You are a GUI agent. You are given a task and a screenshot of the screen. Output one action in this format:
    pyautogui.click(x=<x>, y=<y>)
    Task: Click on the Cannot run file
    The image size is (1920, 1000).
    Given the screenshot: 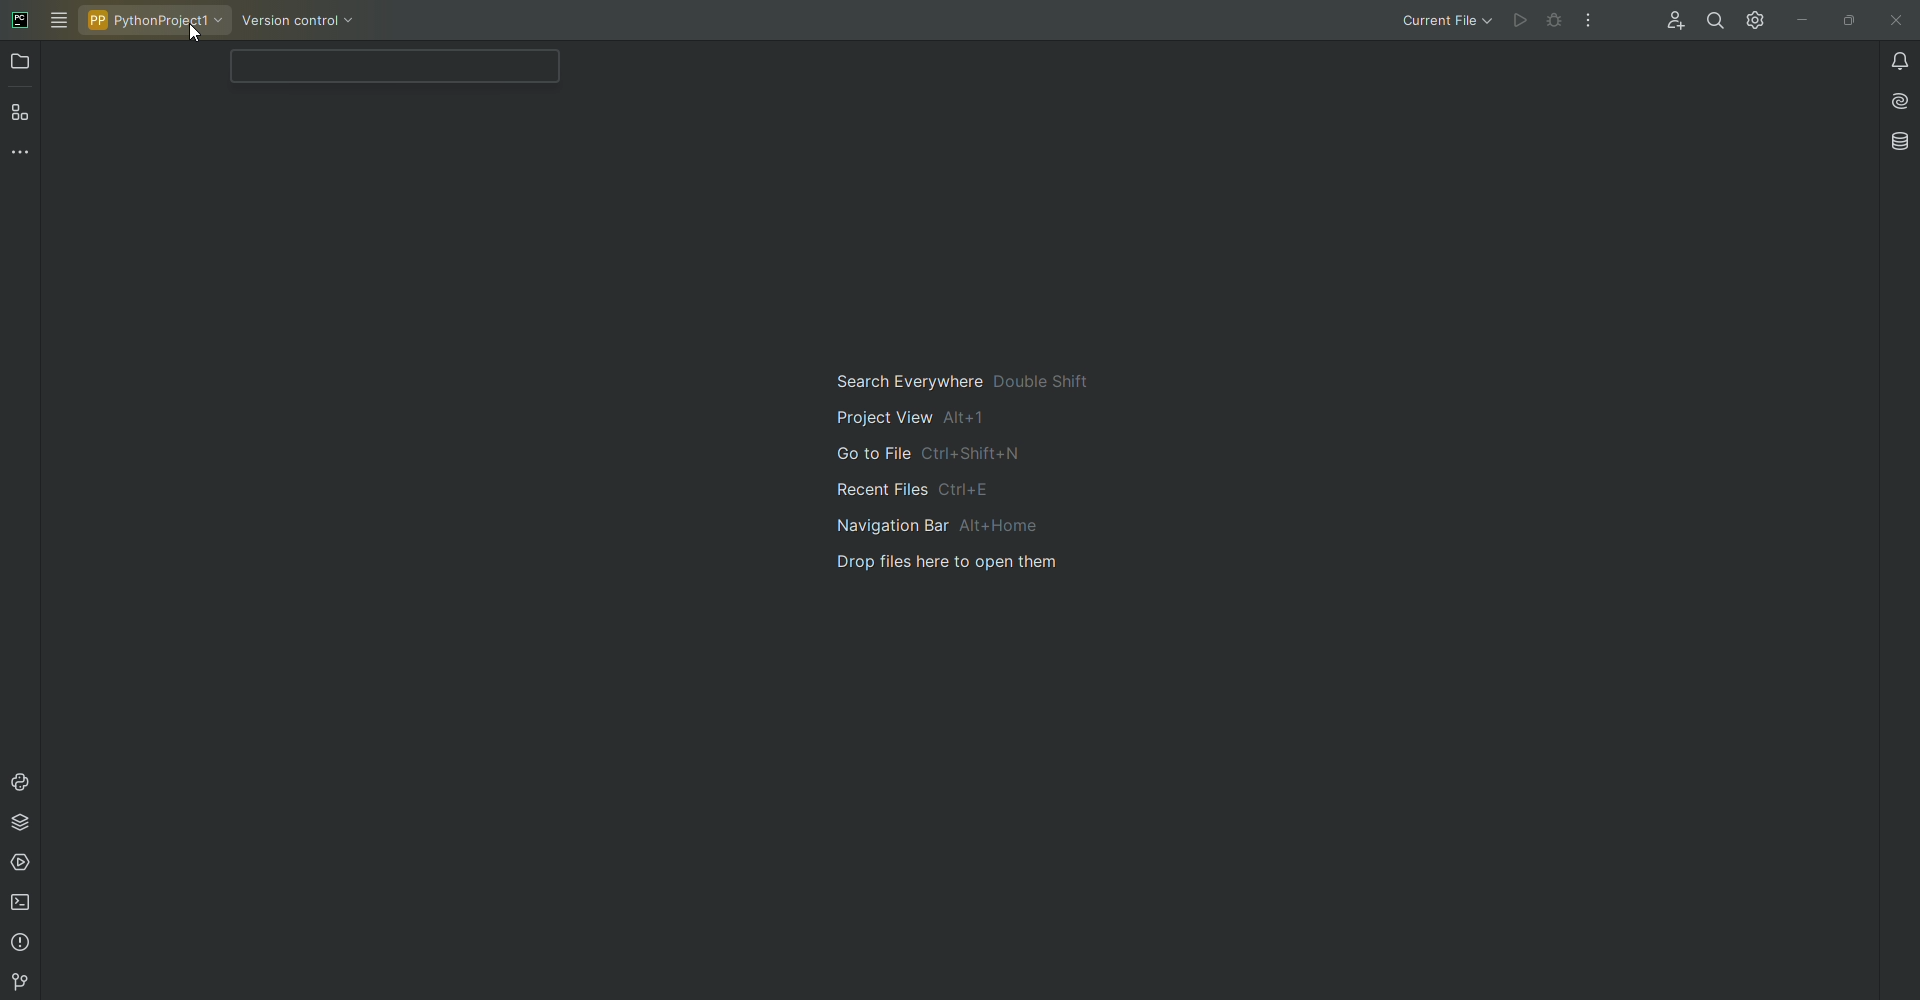 What is the action you would take?
    pyautogui.click(x=1523, y=21)
    